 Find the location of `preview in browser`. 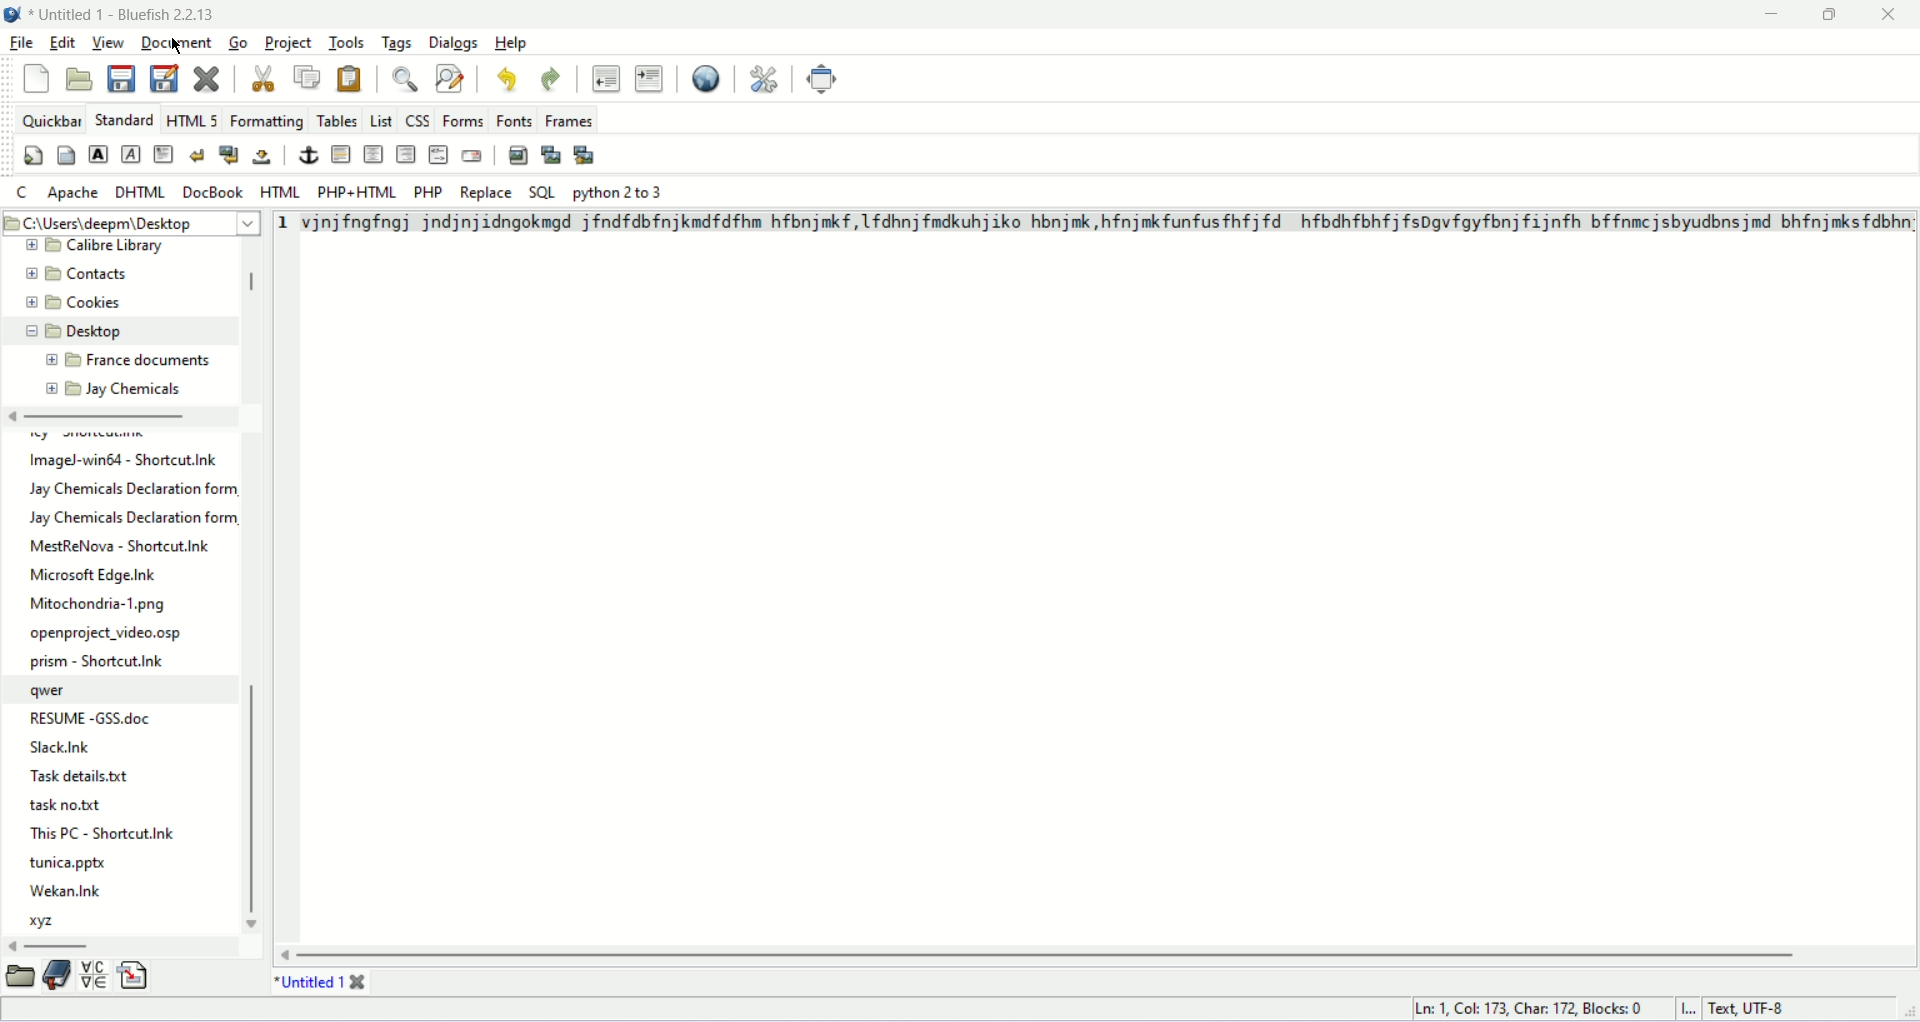

preview in browser is located at coordinates (708, 77).